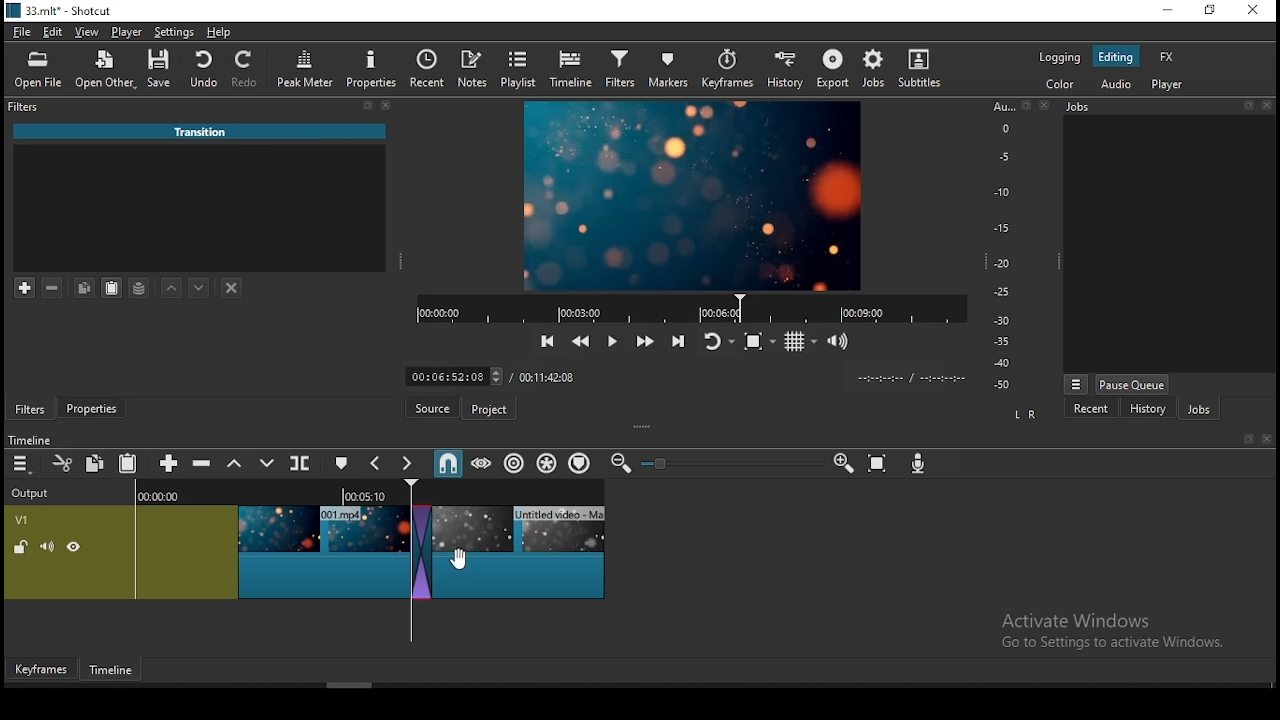  I want to click on Jobs, so click(1171, 108).